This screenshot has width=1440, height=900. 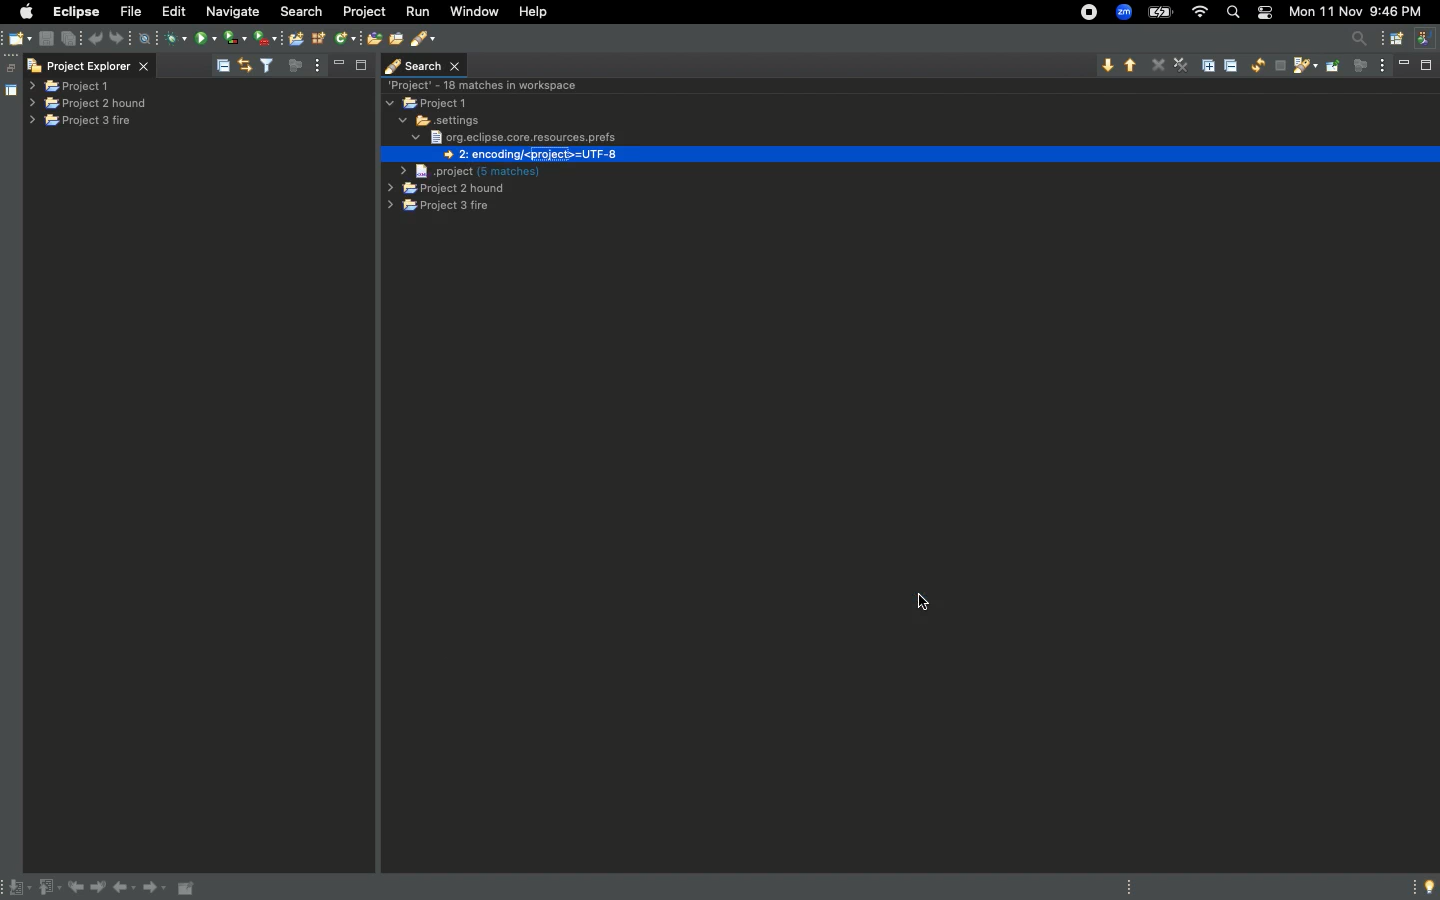 What do you see at coordinates (447, 190) in the screenshot?
I see `Project 2 ` at bounding box center [447, 190].